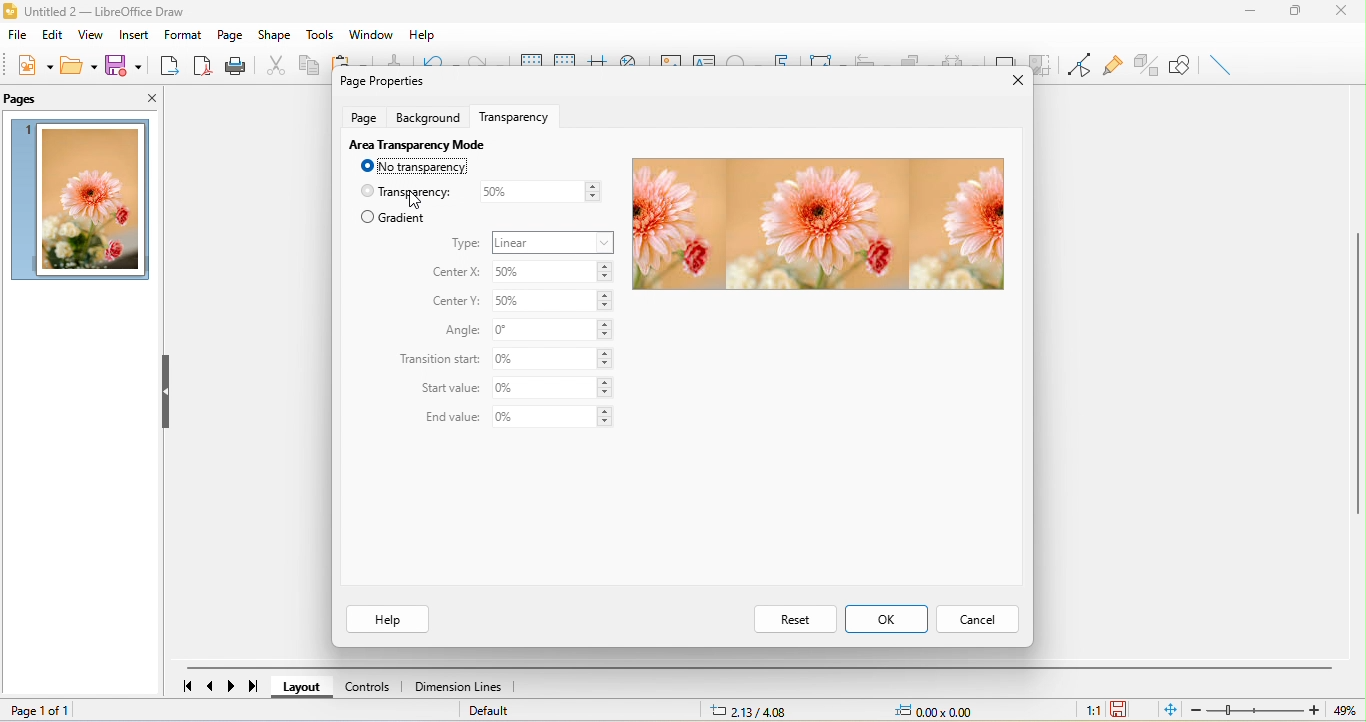  Describe the element at coordinates (307, 64) in the screenshot. I see `copy` at that location.